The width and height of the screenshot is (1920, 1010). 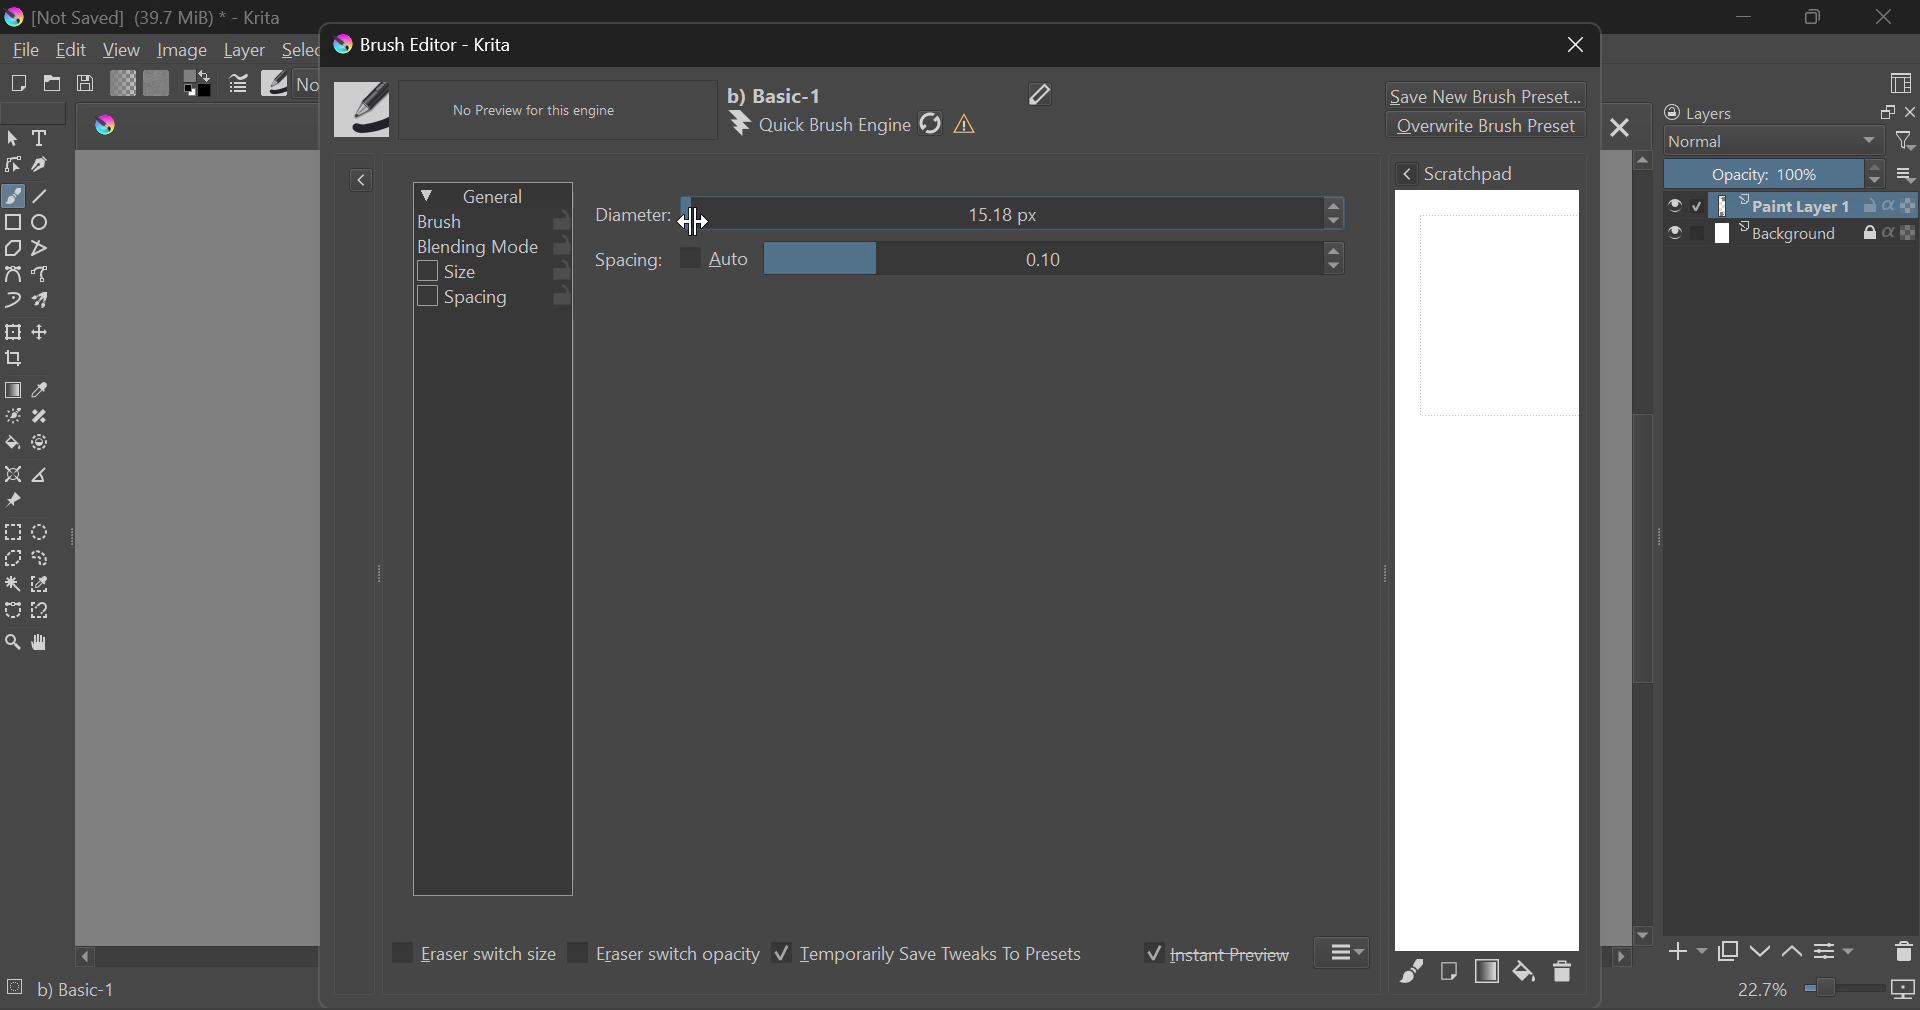 What do you see at coordinates (1822, 991) in the screenshot?
I see `Zoom 22.7%` at bounding box center [1822, 991].